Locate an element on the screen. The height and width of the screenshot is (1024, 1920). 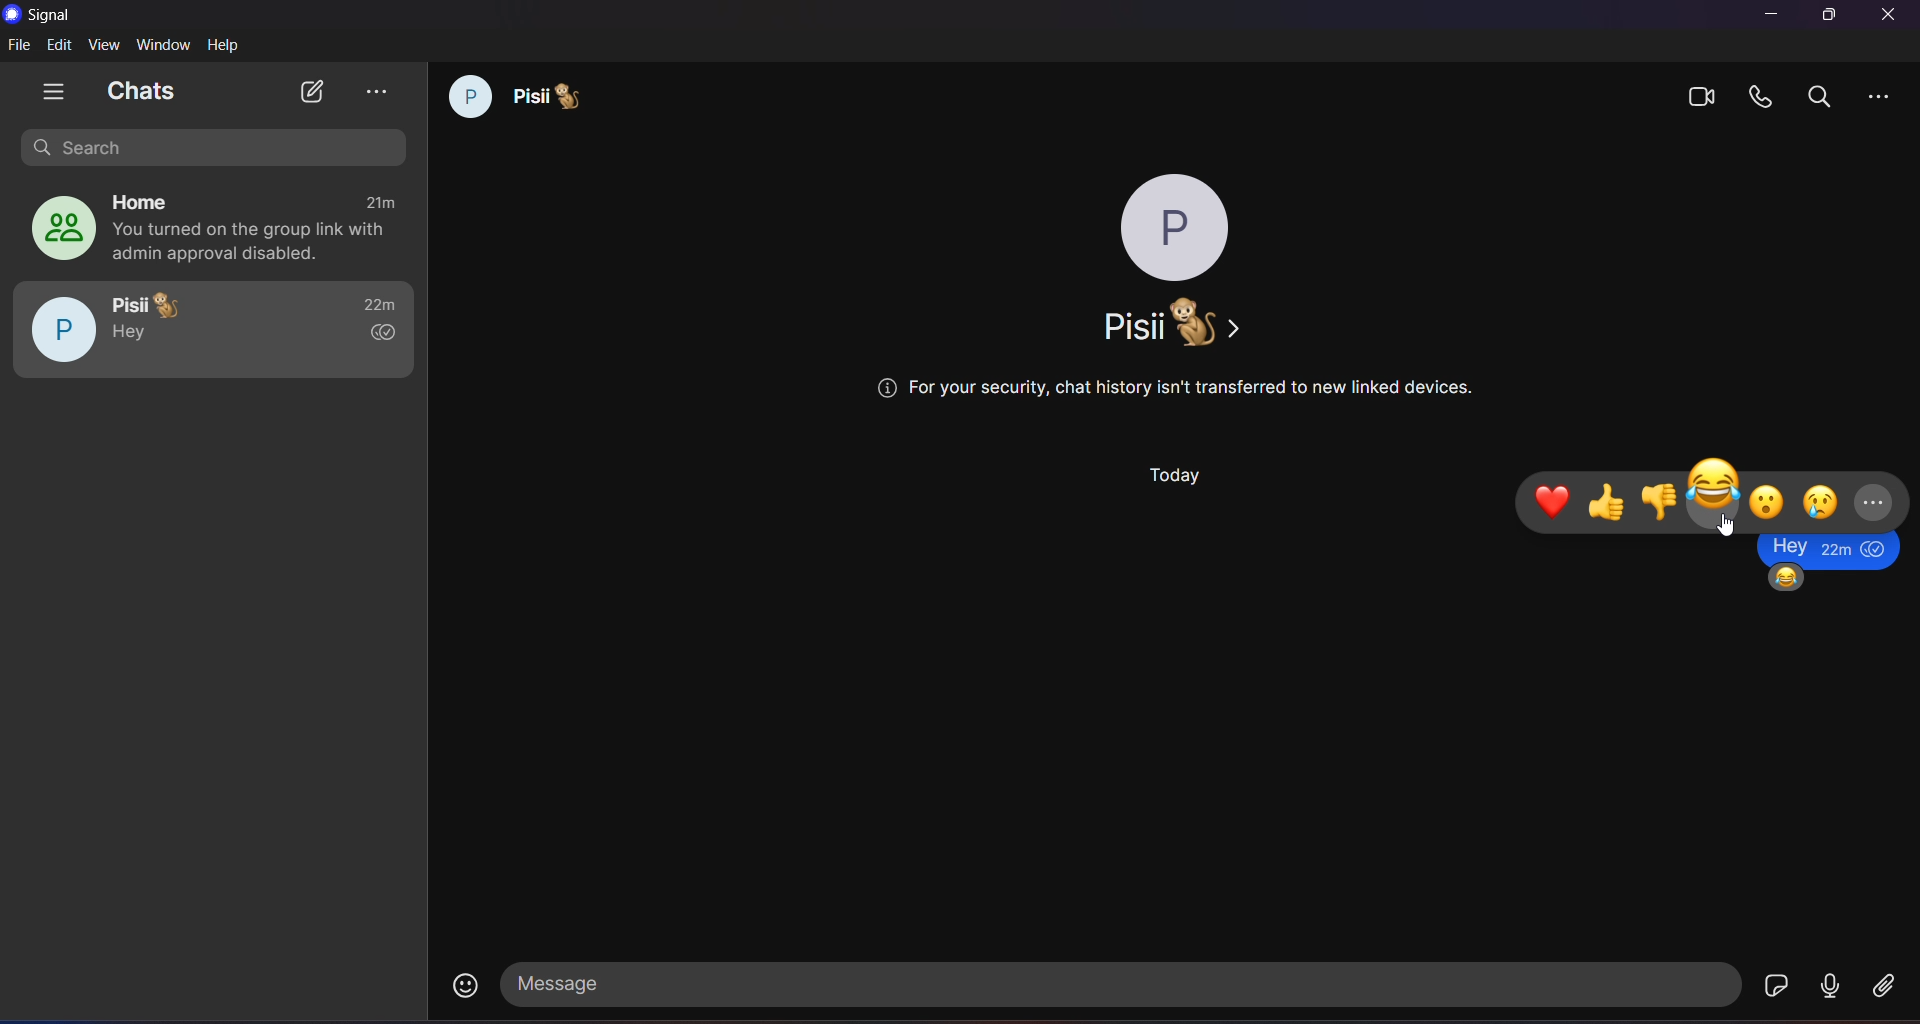
voice message is located at coordinates (1827, 991).